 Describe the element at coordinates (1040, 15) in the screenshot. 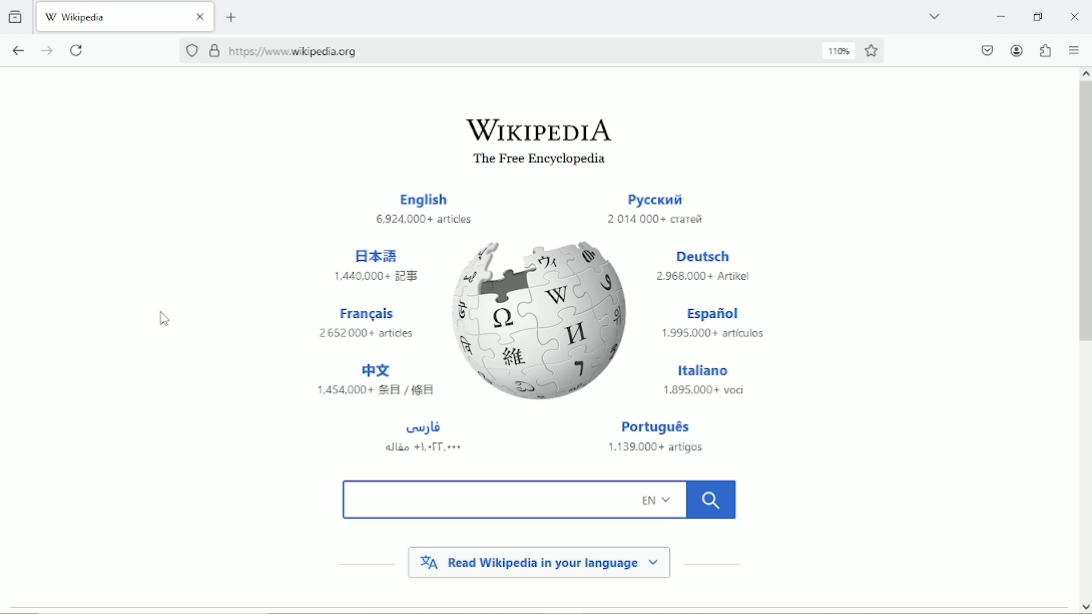

I see `Restore down` at that location.